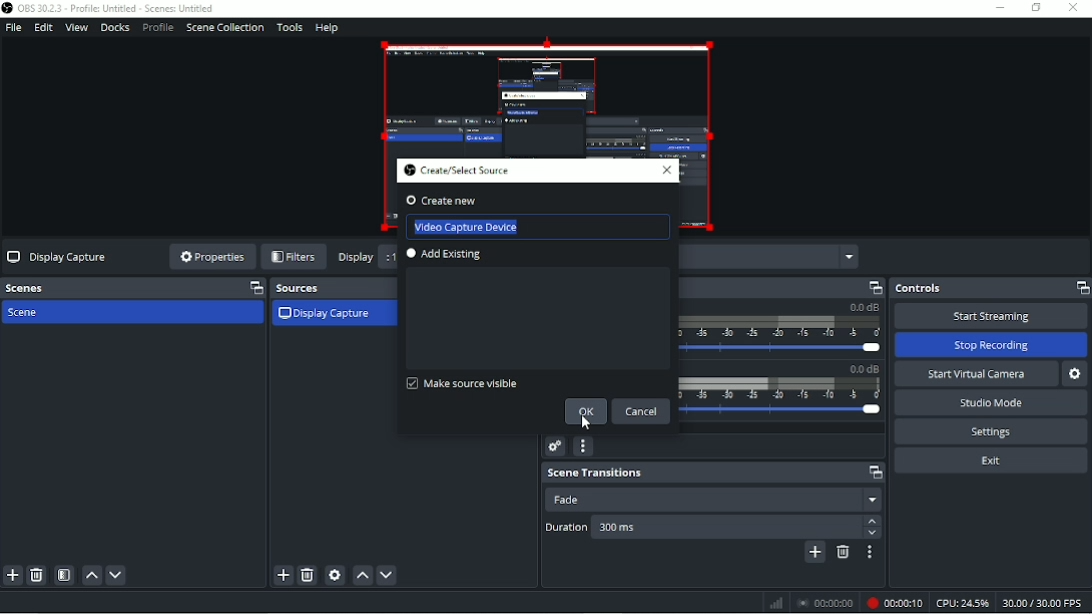 The image size is (1092, 614). Describe the element at coordinates (988, 431) in the screenshot. I see `Settings` at that location.